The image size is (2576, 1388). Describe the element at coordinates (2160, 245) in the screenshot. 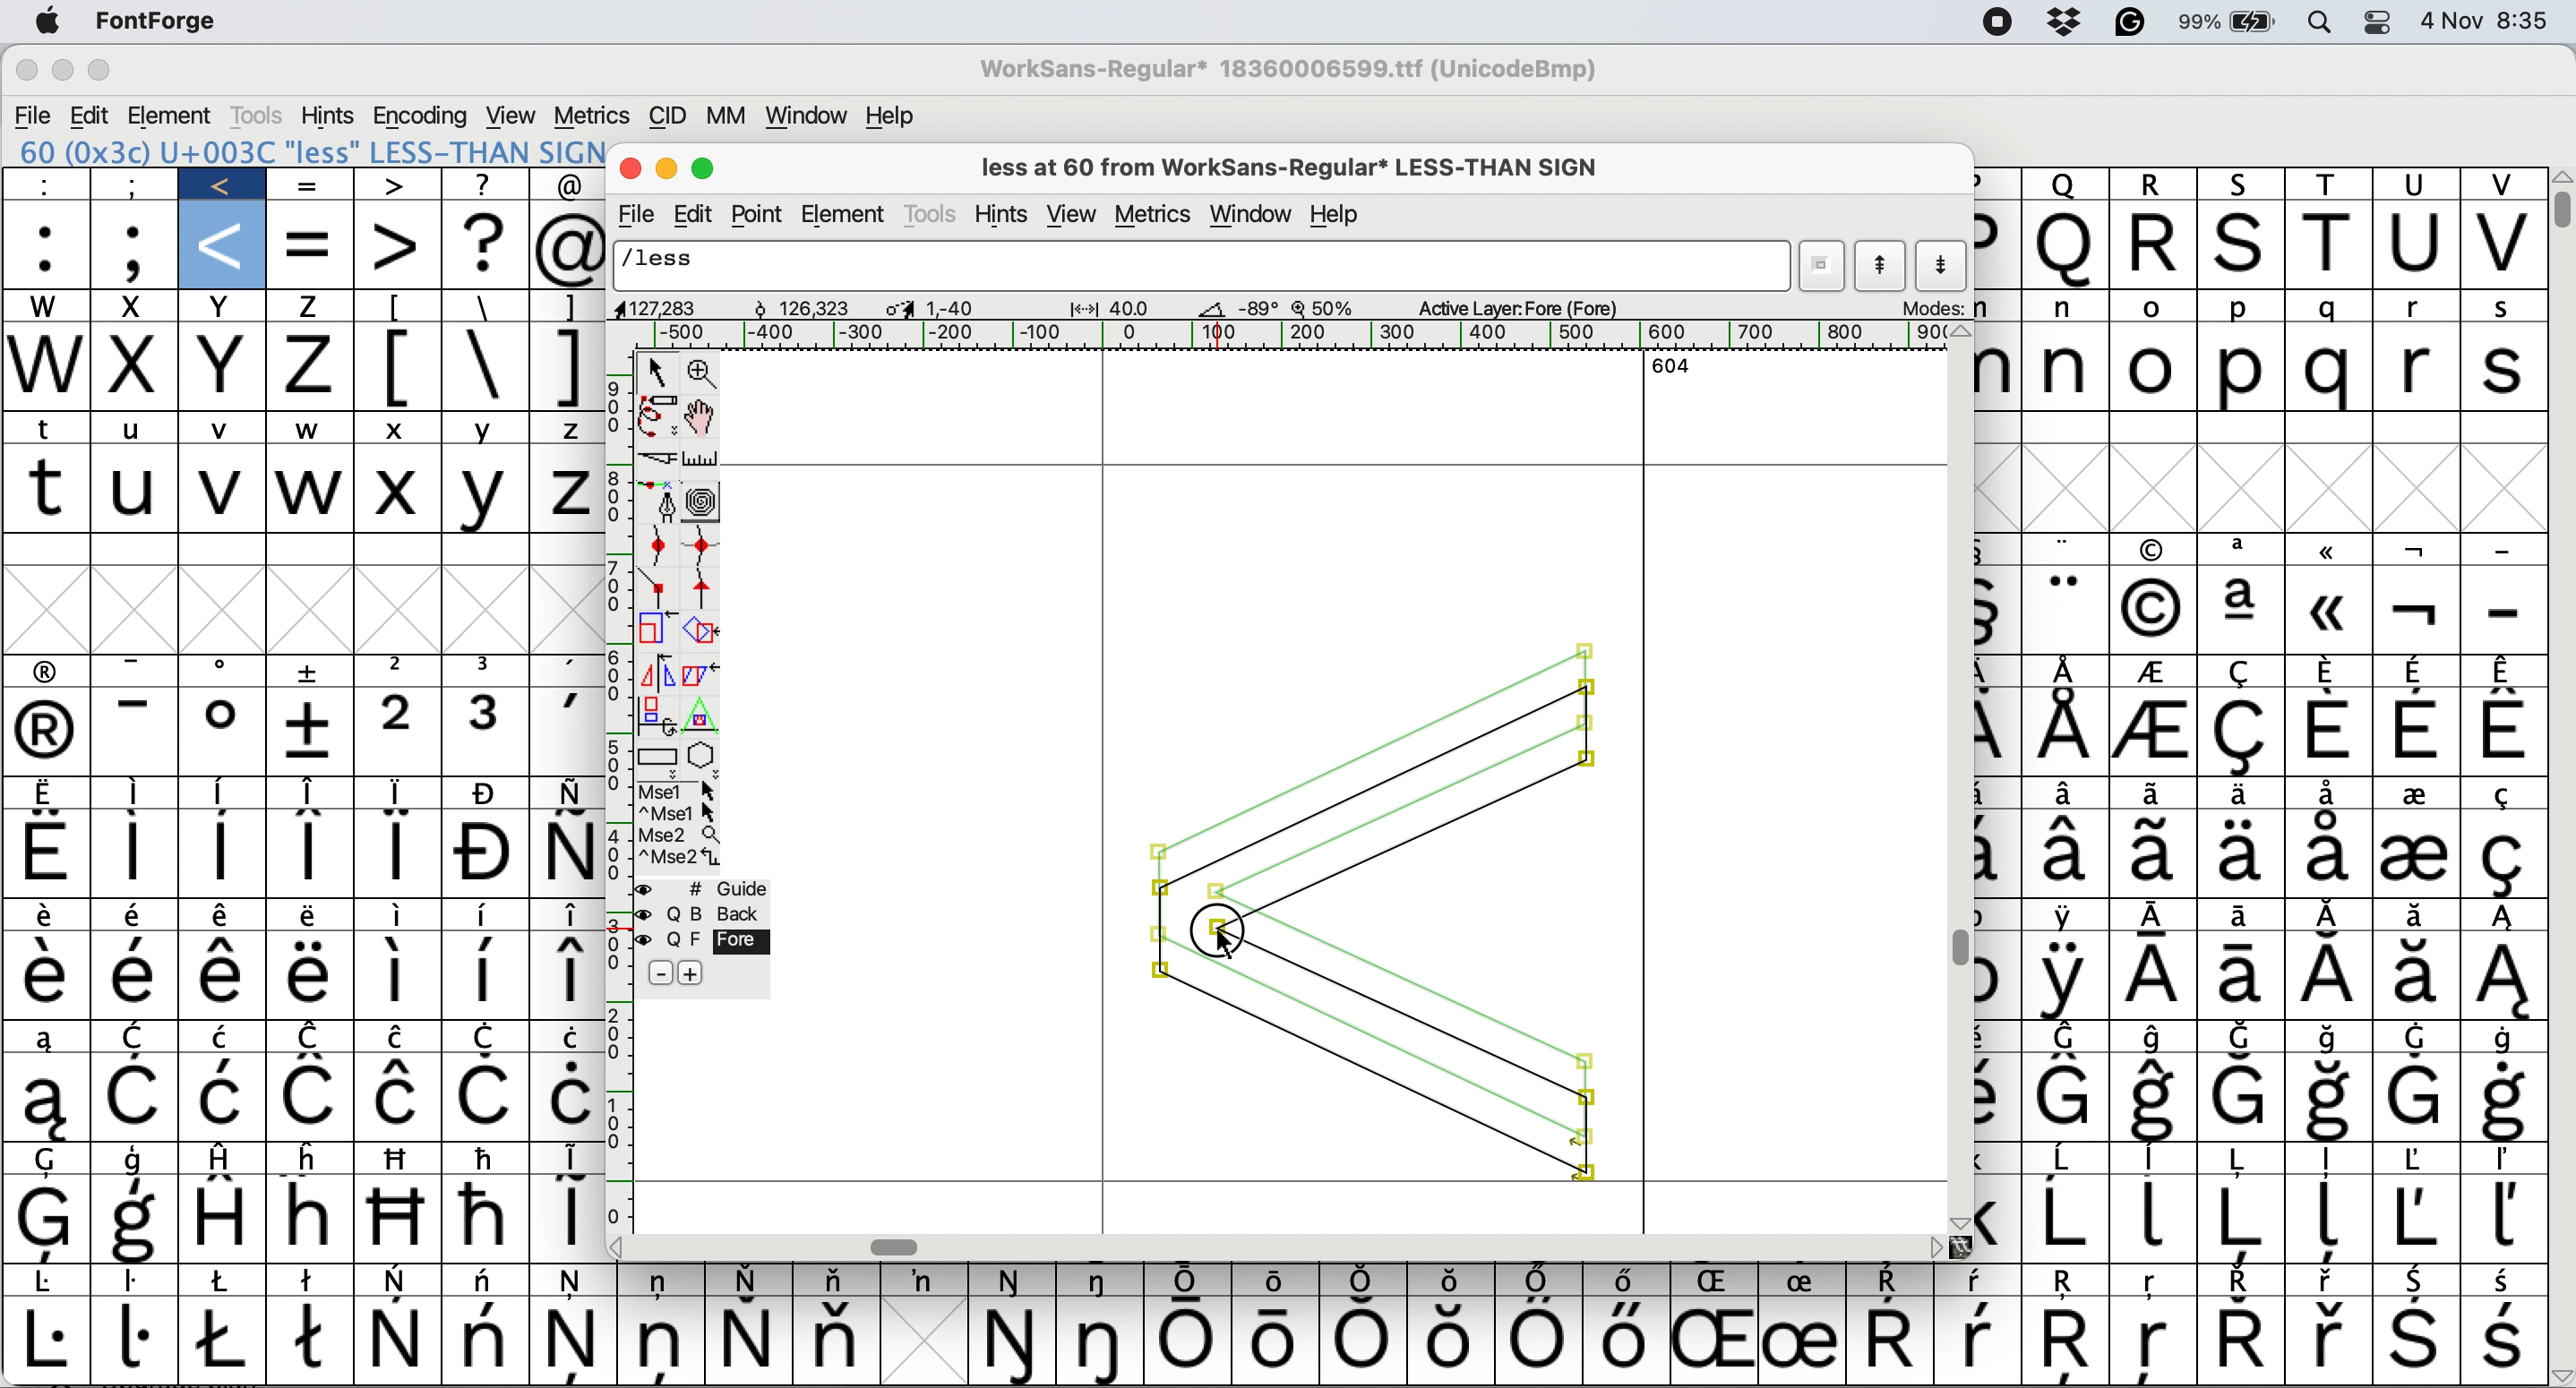

I see `r` at that location.